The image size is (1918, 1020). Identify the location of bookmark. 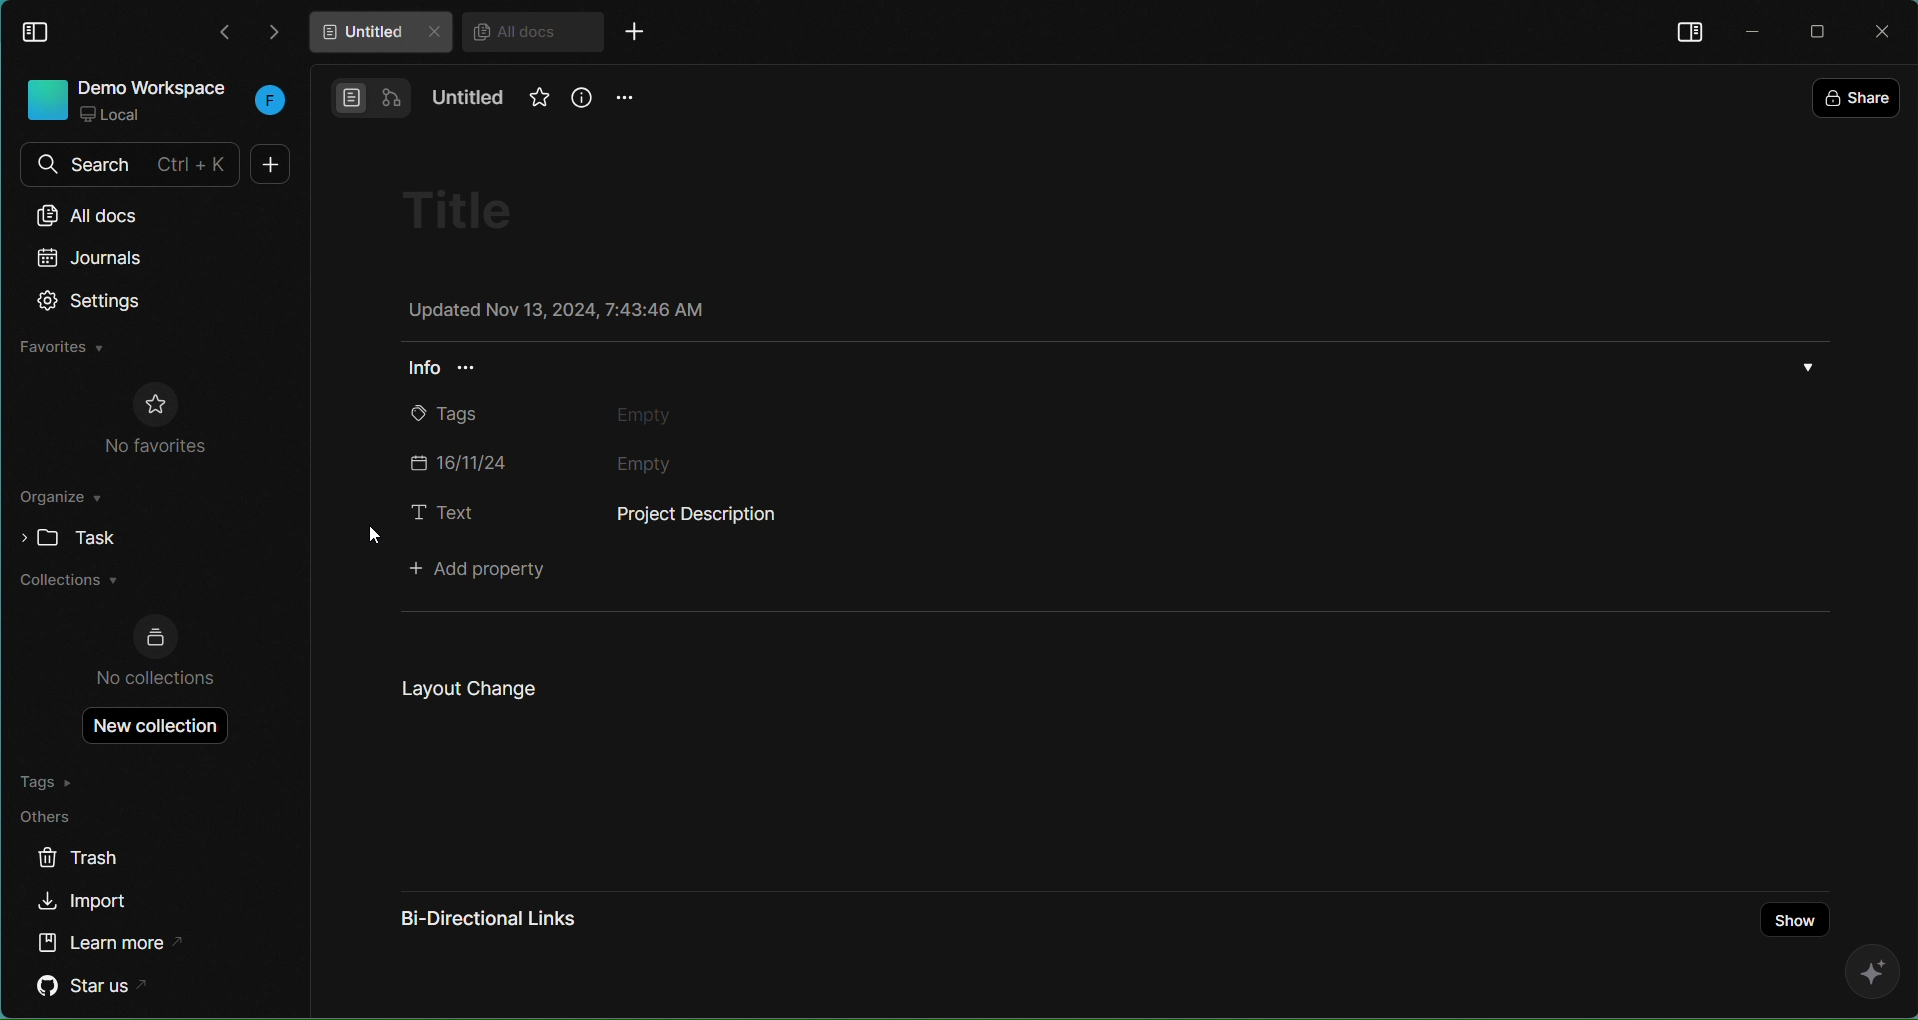
(532, 105).